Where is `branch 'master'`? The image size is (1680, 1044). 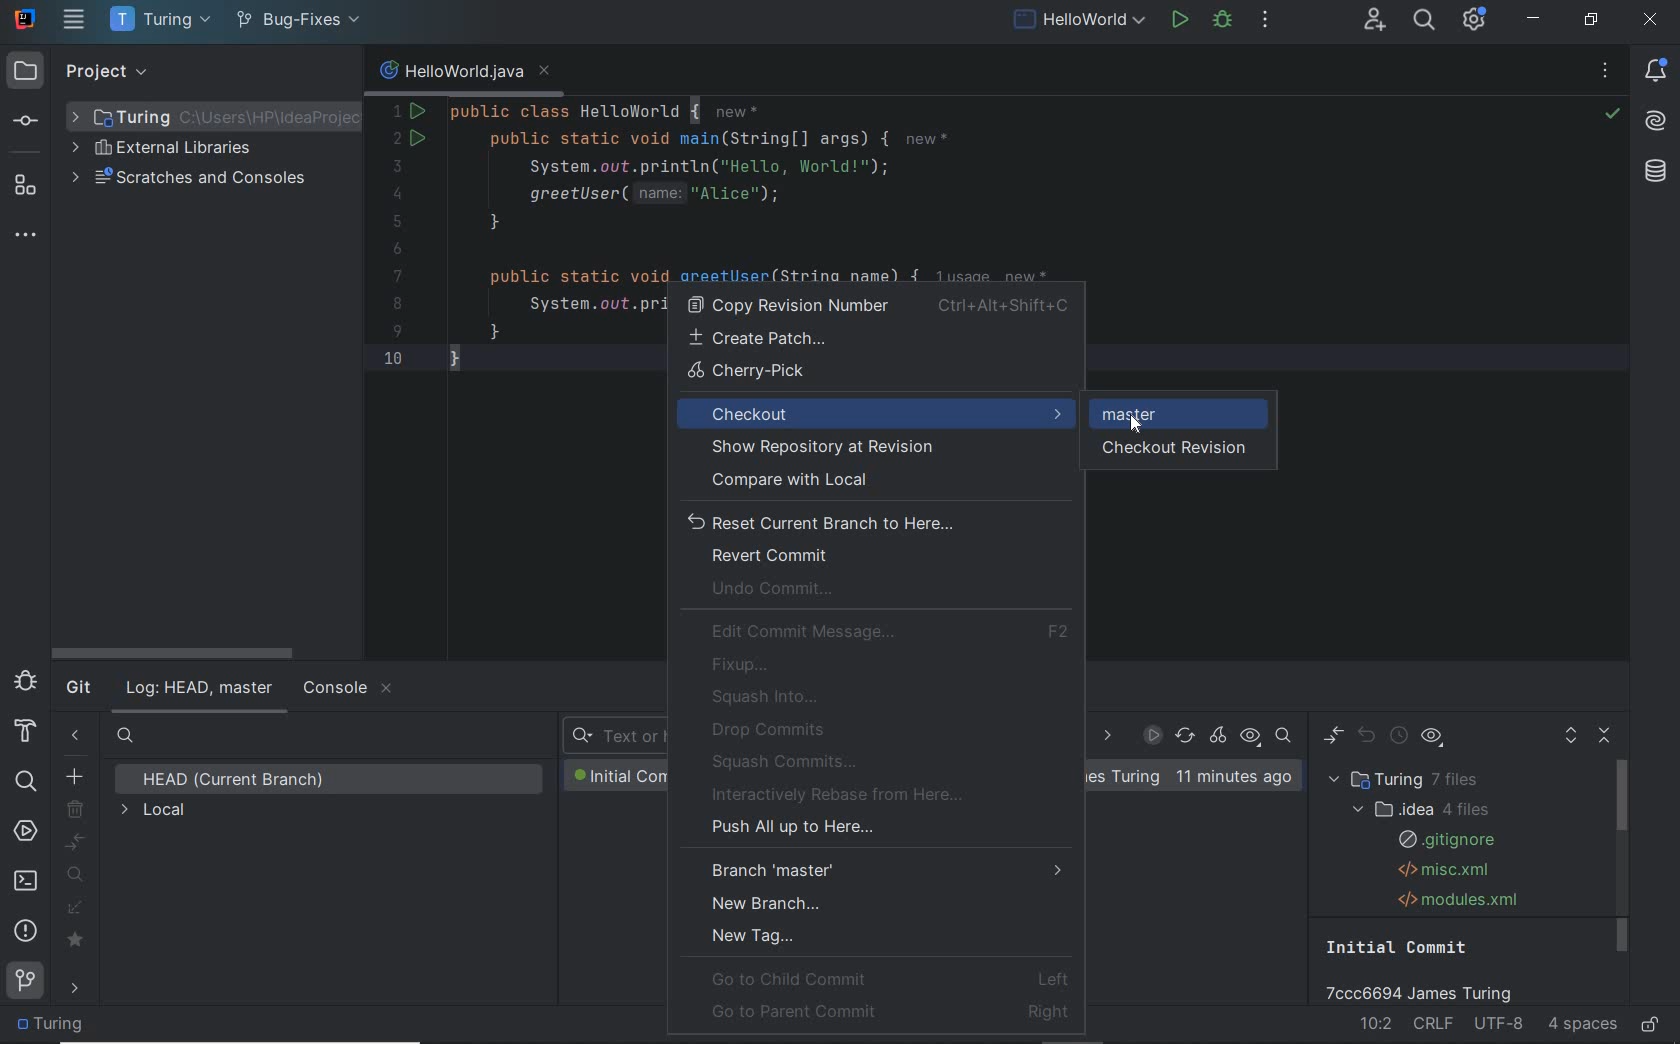
branch 'master' is located at coordinates (888, 869).